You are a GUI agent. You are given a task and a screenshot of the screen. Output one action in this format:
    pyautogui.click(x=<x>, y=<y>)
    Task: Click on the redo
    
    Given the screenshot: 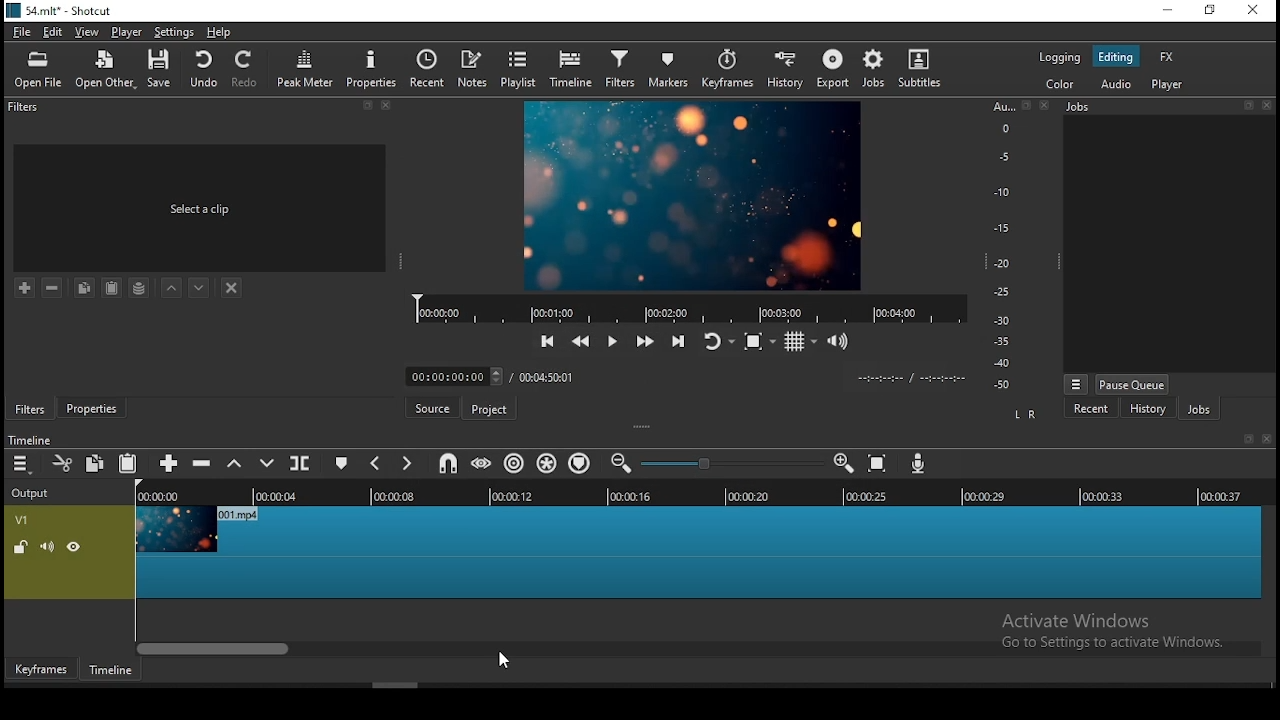 What is the action you would take?
    pyautogui.click(x=247, y=69)
    